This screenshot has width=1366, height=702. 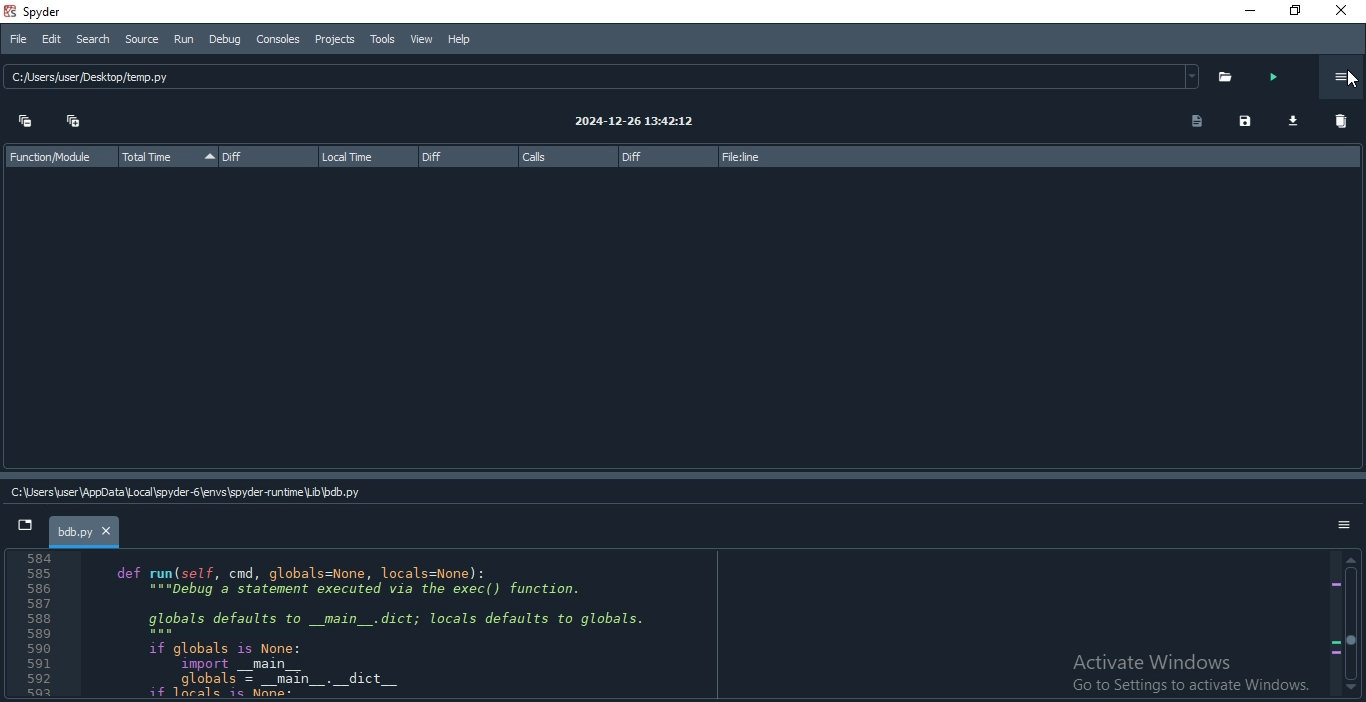 What do you see at coordinates (1345, 11) in the screenshot?
I see `Close` at bounding box center [1345, 11].